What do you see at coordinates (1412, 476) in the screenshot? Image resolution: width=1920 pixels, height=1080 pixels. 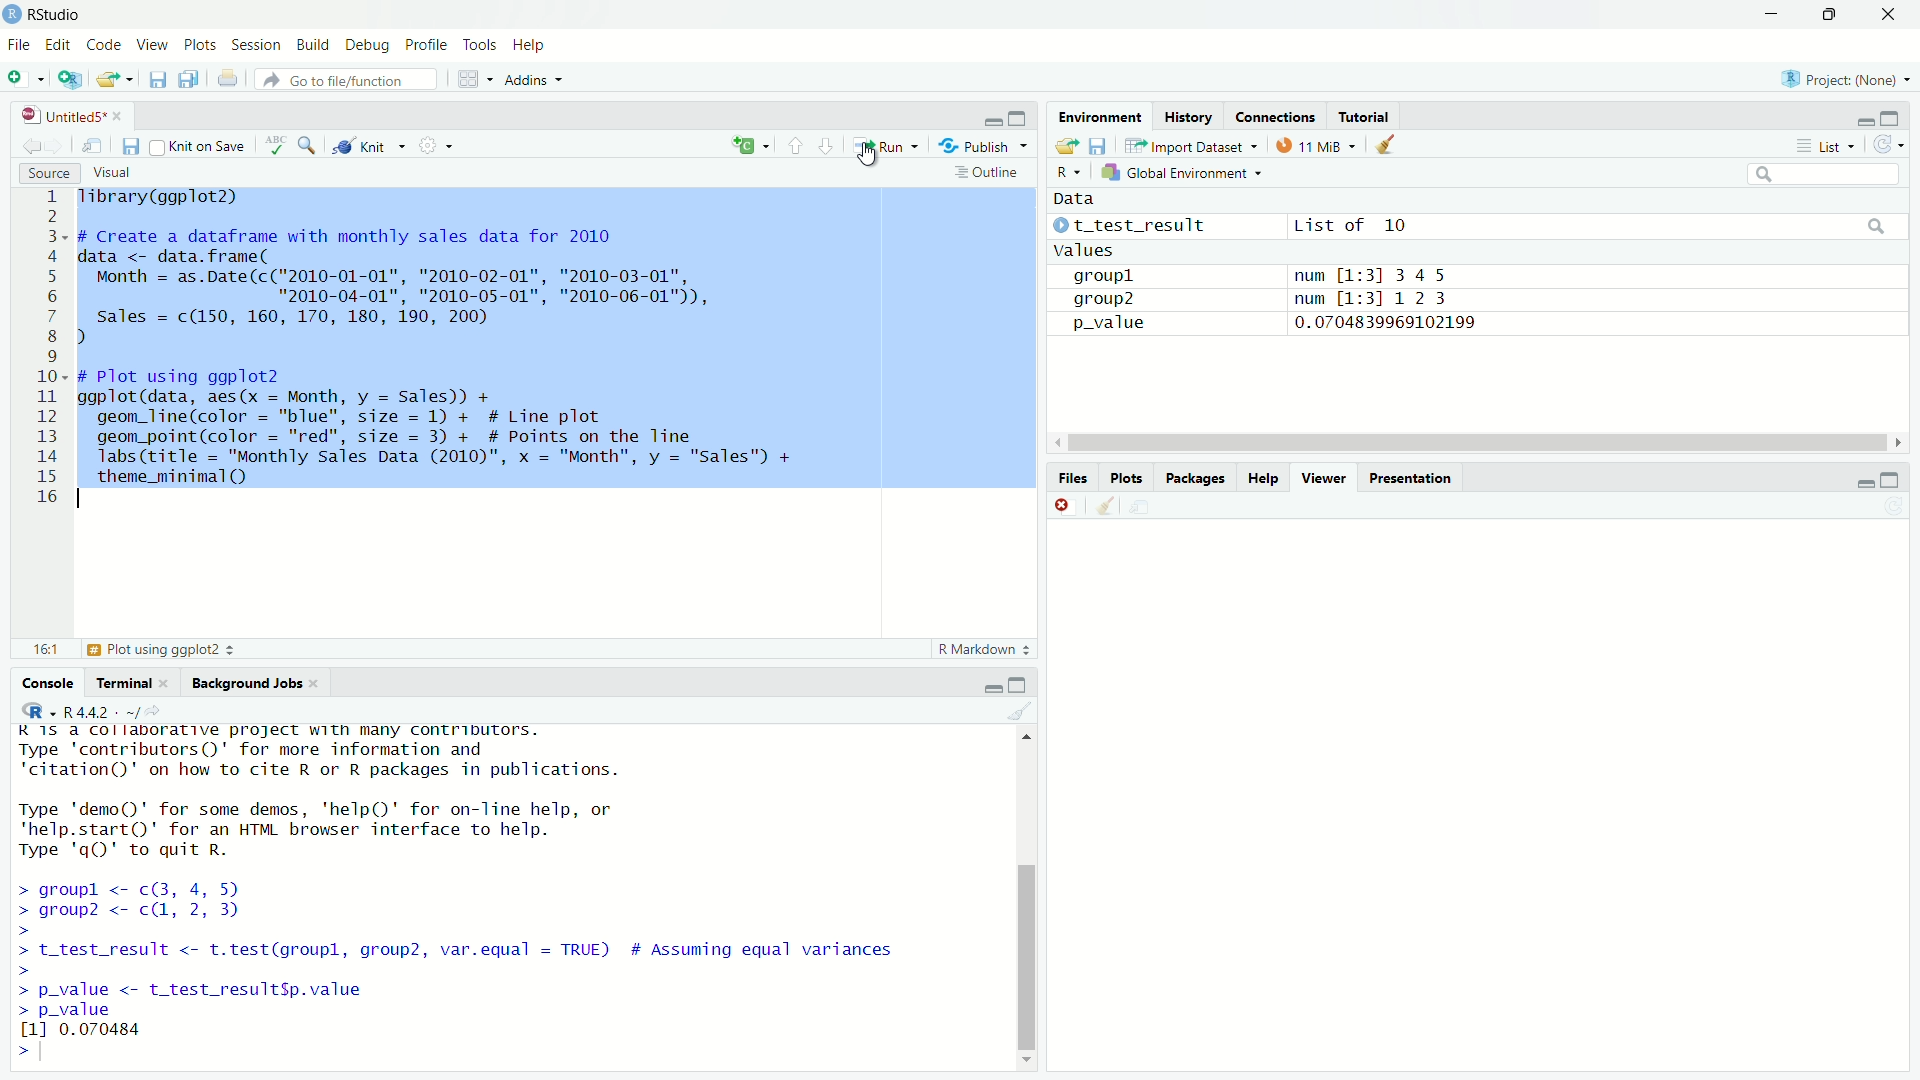 I see `Presentation` at bounding box center [1412, 476].